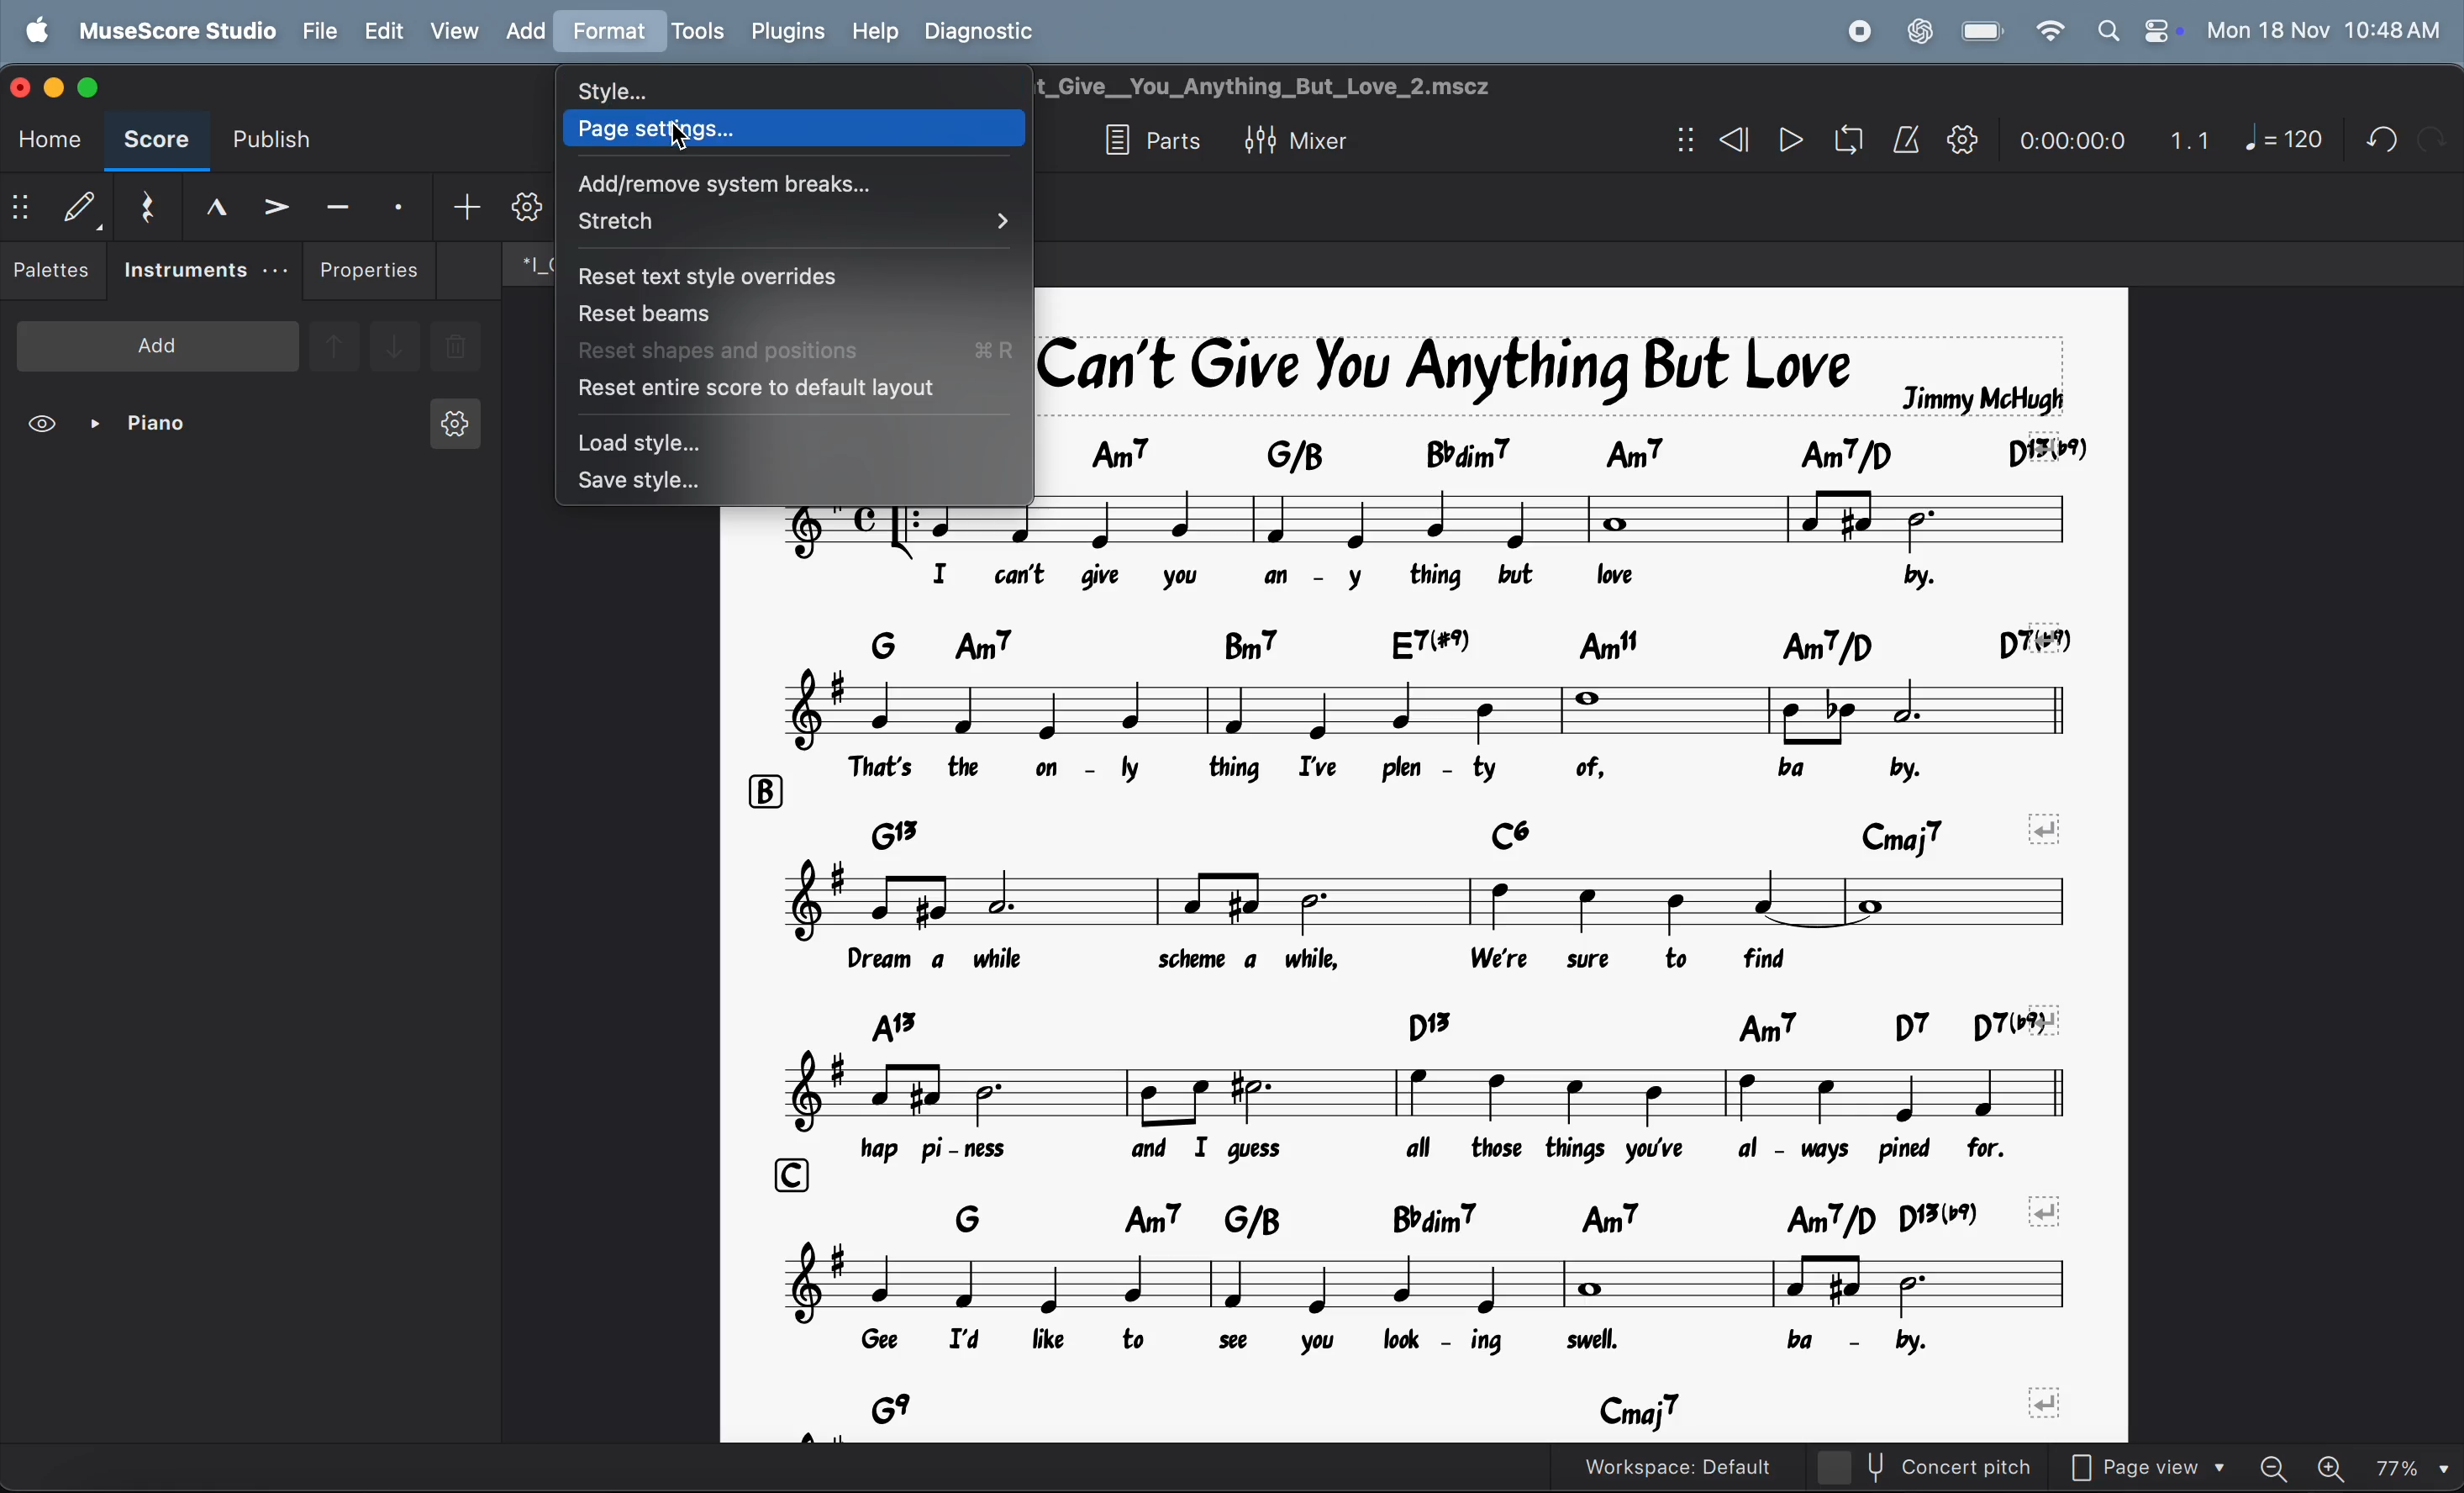 The width and height of the screenshot is (2464, 1493). I want to click on Song title and author, so click(1554, 371).